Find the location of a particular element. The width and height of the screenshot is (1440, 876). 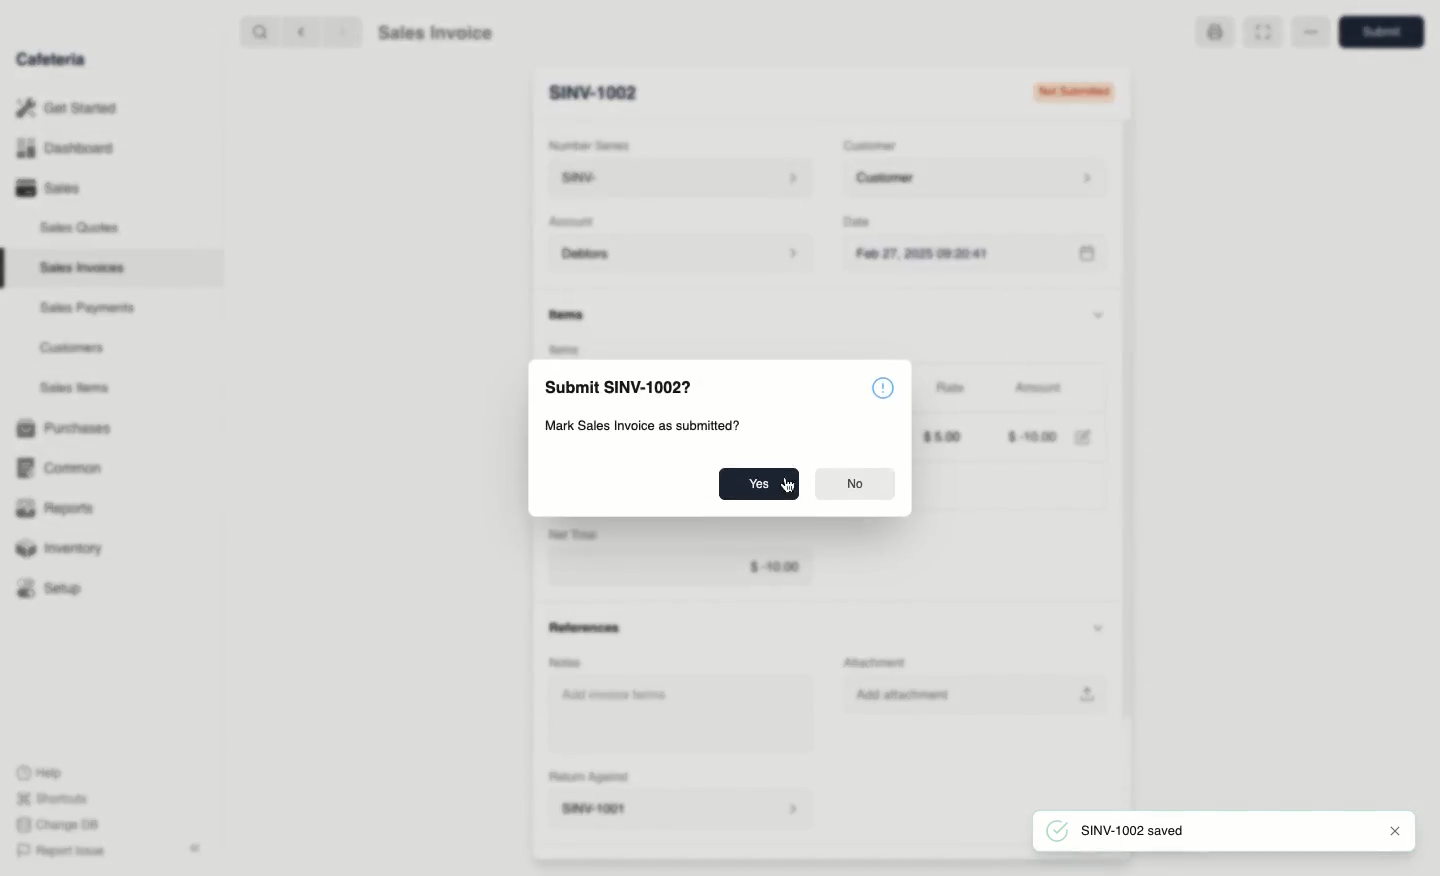

Cafeteria is located at coordinates (50, 60).